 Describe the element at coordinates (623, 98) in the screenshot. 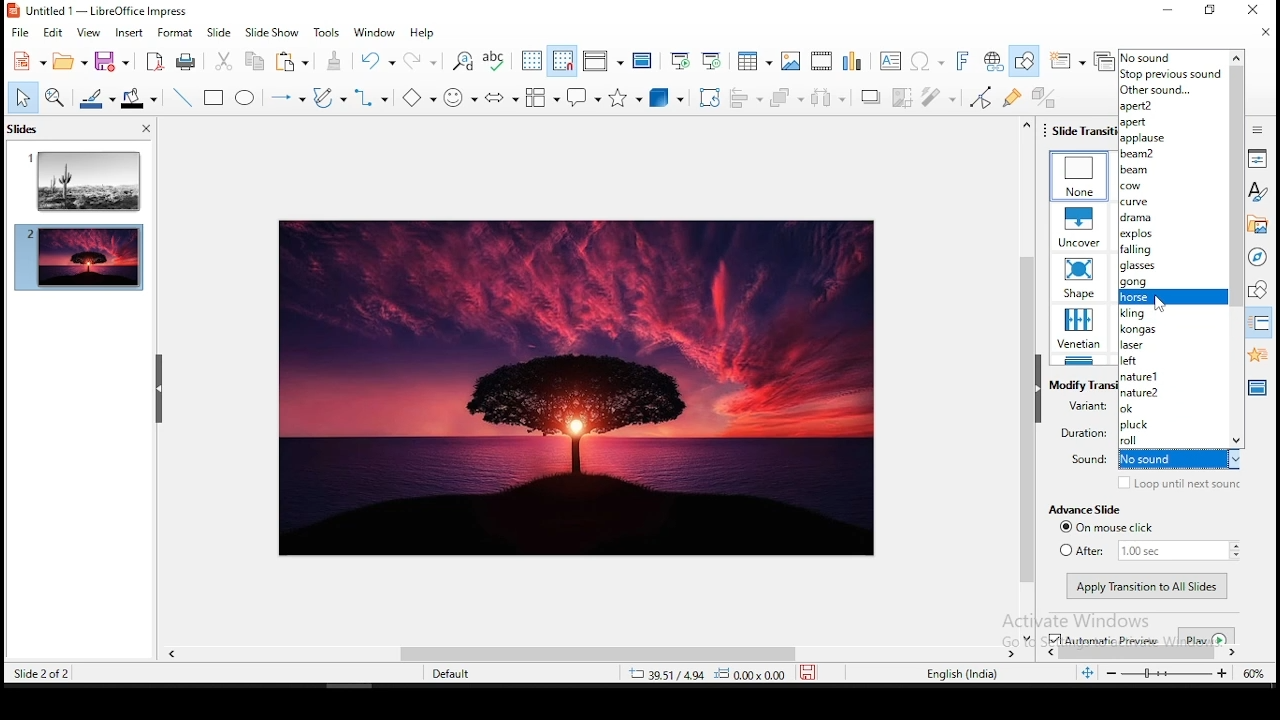

I see `stars and banners` at that location.